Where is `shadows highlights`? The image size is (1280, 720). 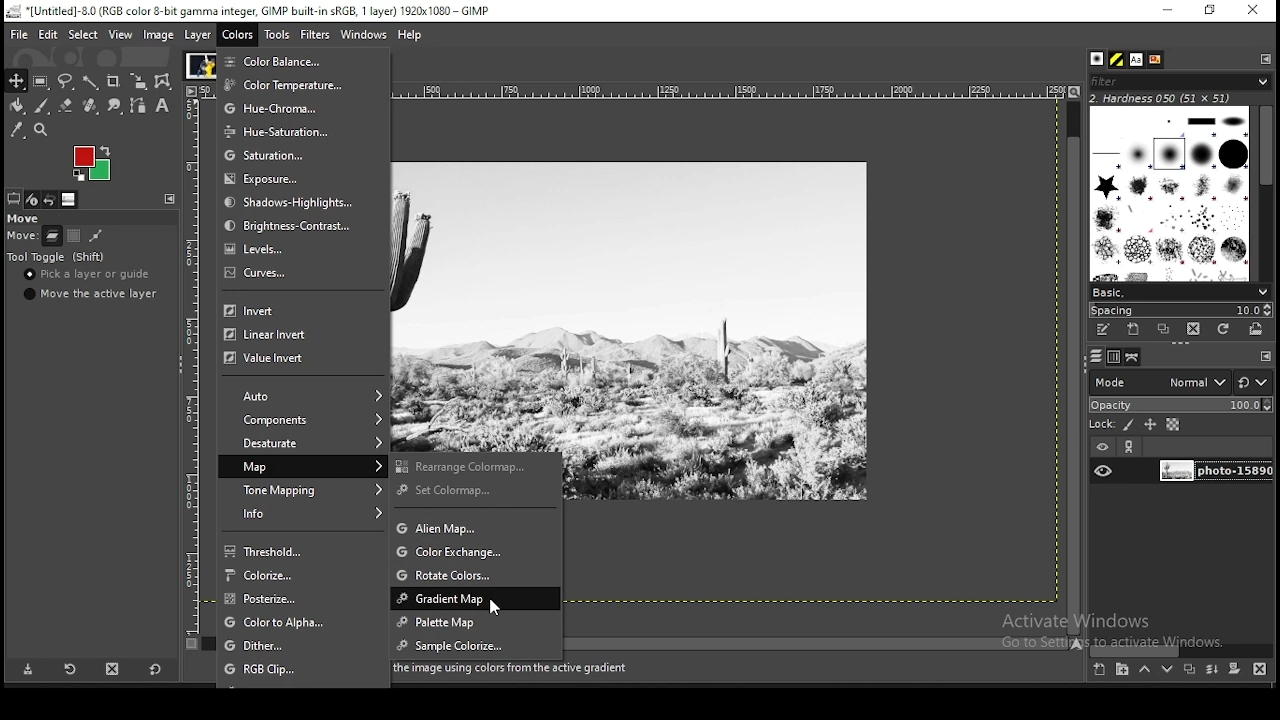
shadows highlights is located at coordinates (295, 202).